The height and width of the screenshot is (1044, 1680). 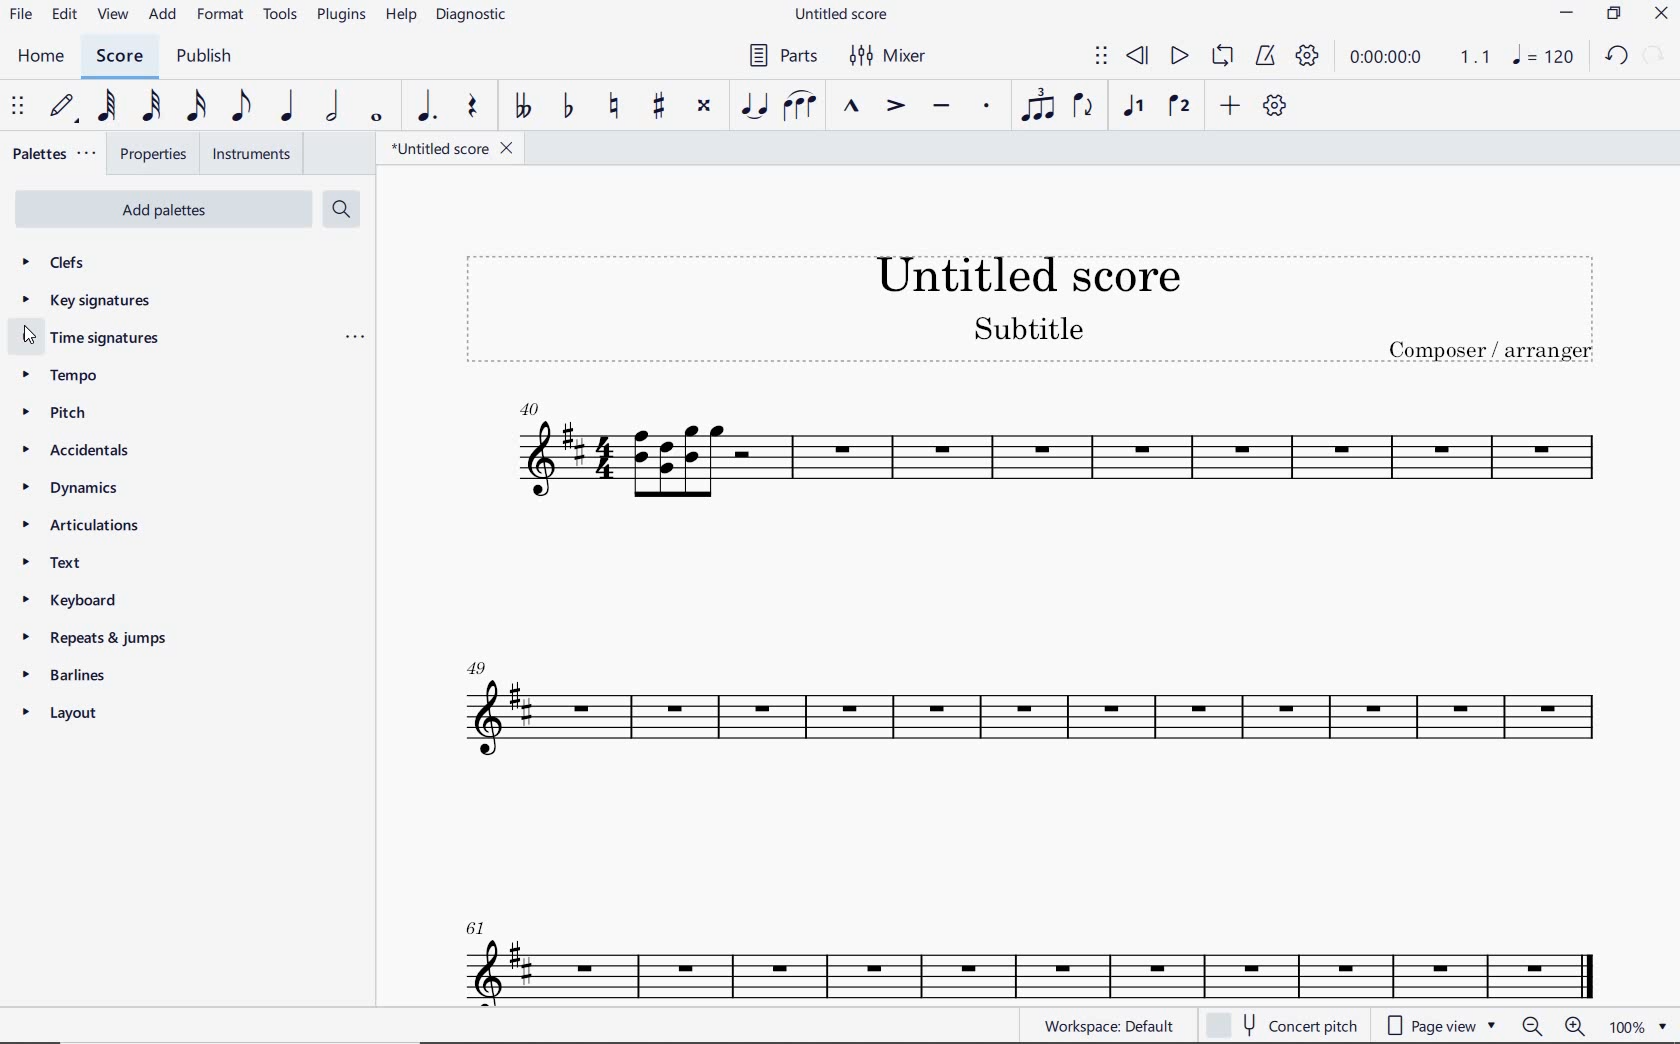 I want to click on TEXT, so click(x=58, y=565).